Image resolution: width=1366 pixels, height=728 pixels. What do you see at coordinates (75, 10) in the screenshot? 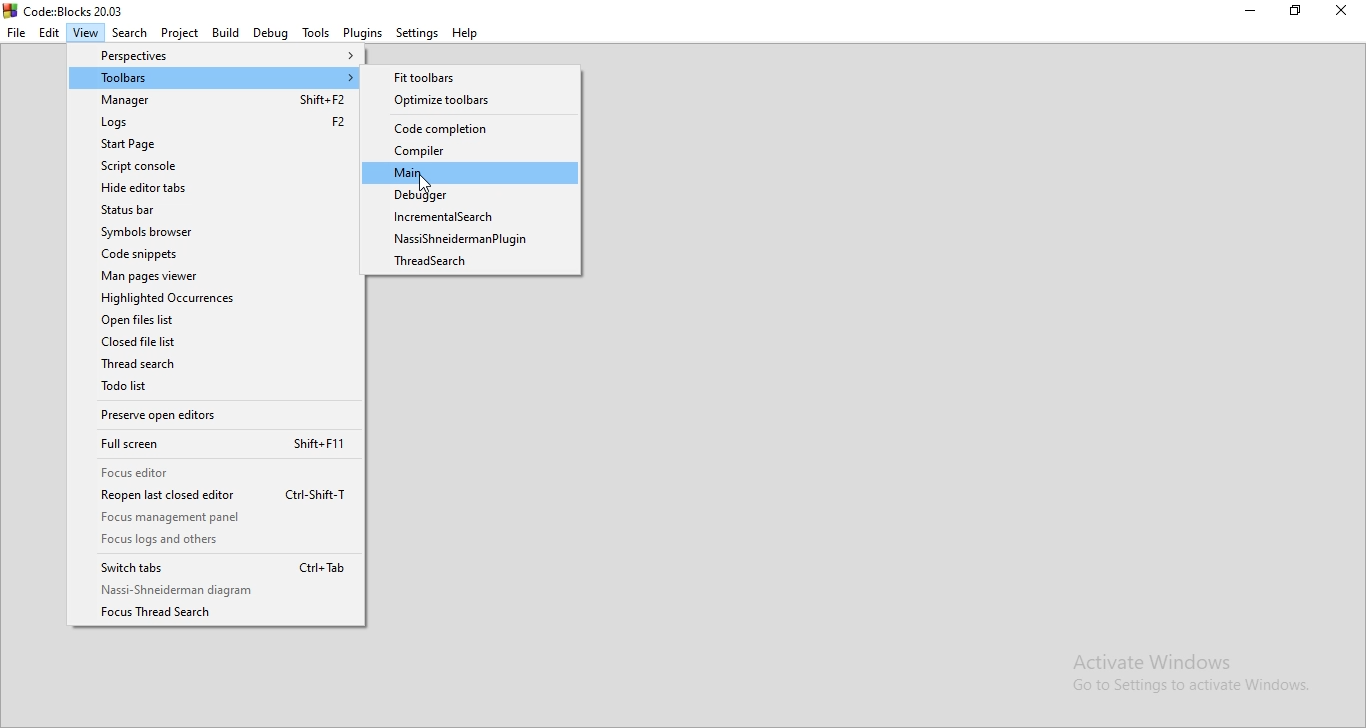
I see `Code:Blocks 20.03` at bounding box center [75, 10].